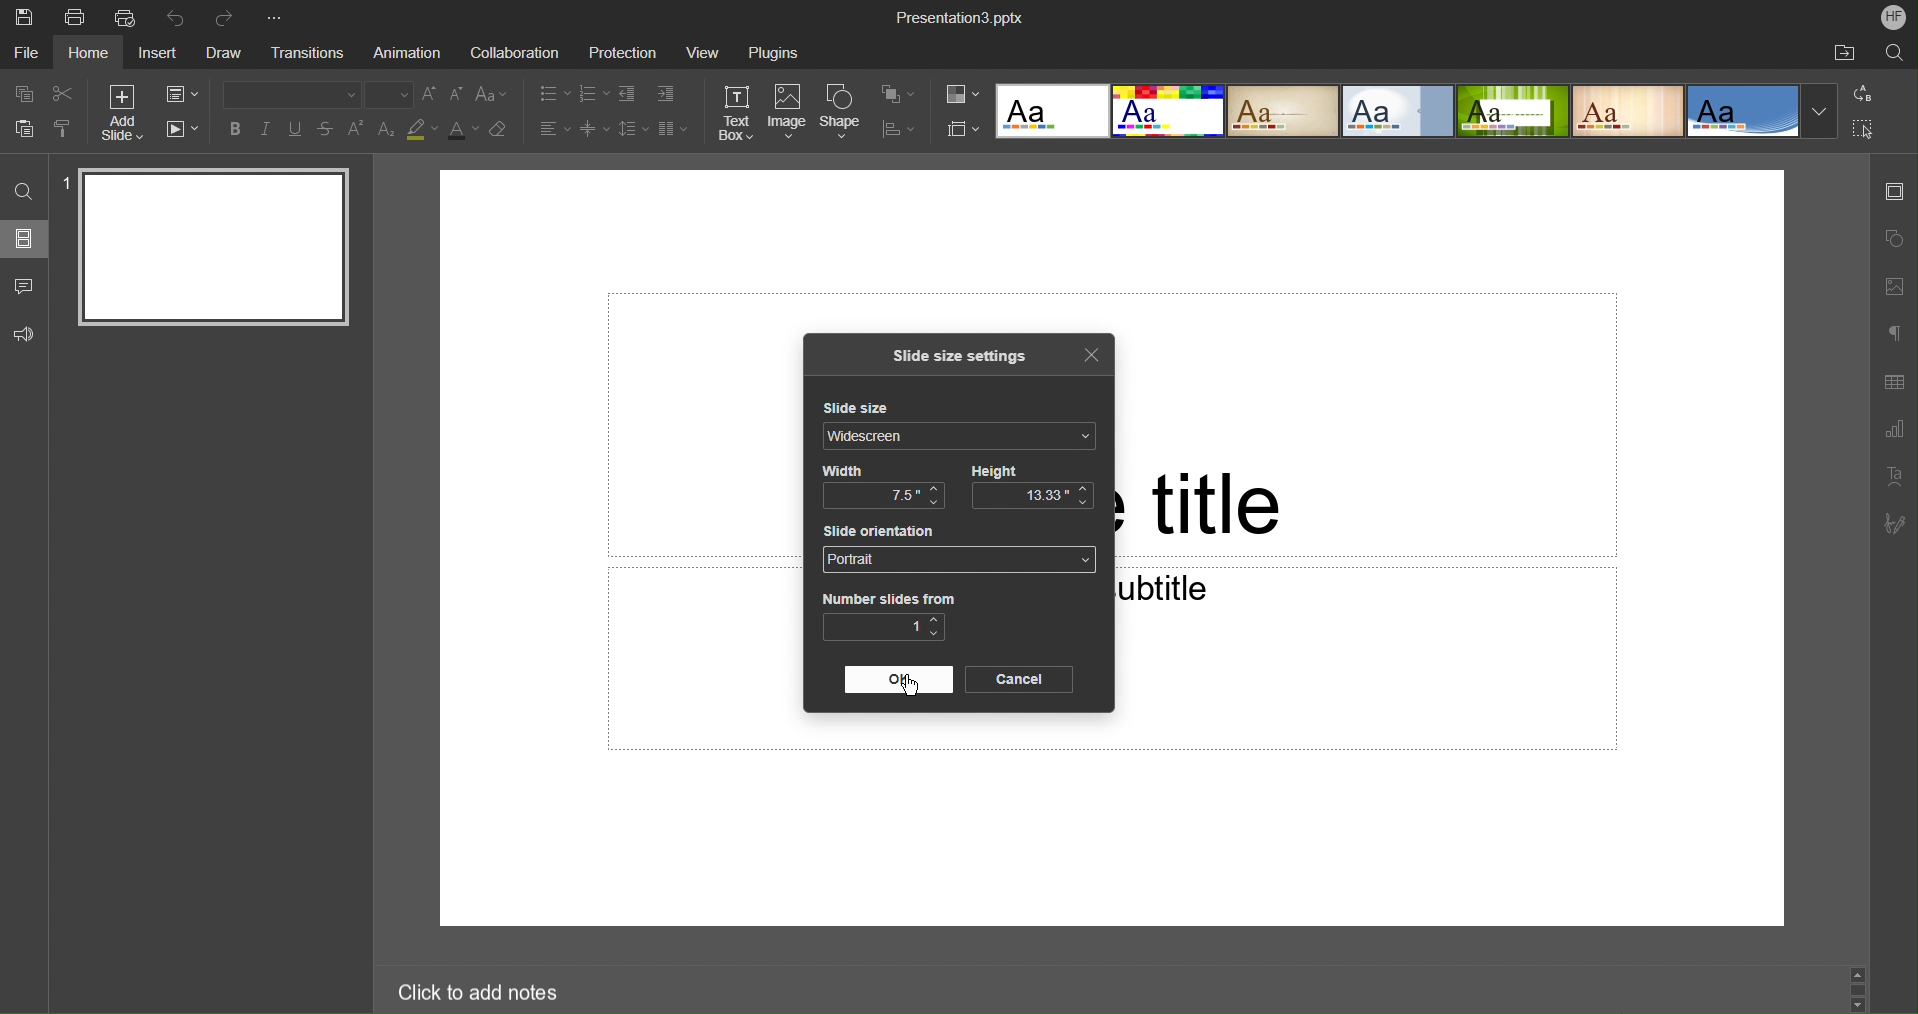 The image size is (1918, 1014). I want to click on Select Slide Size, so click(963, 129).